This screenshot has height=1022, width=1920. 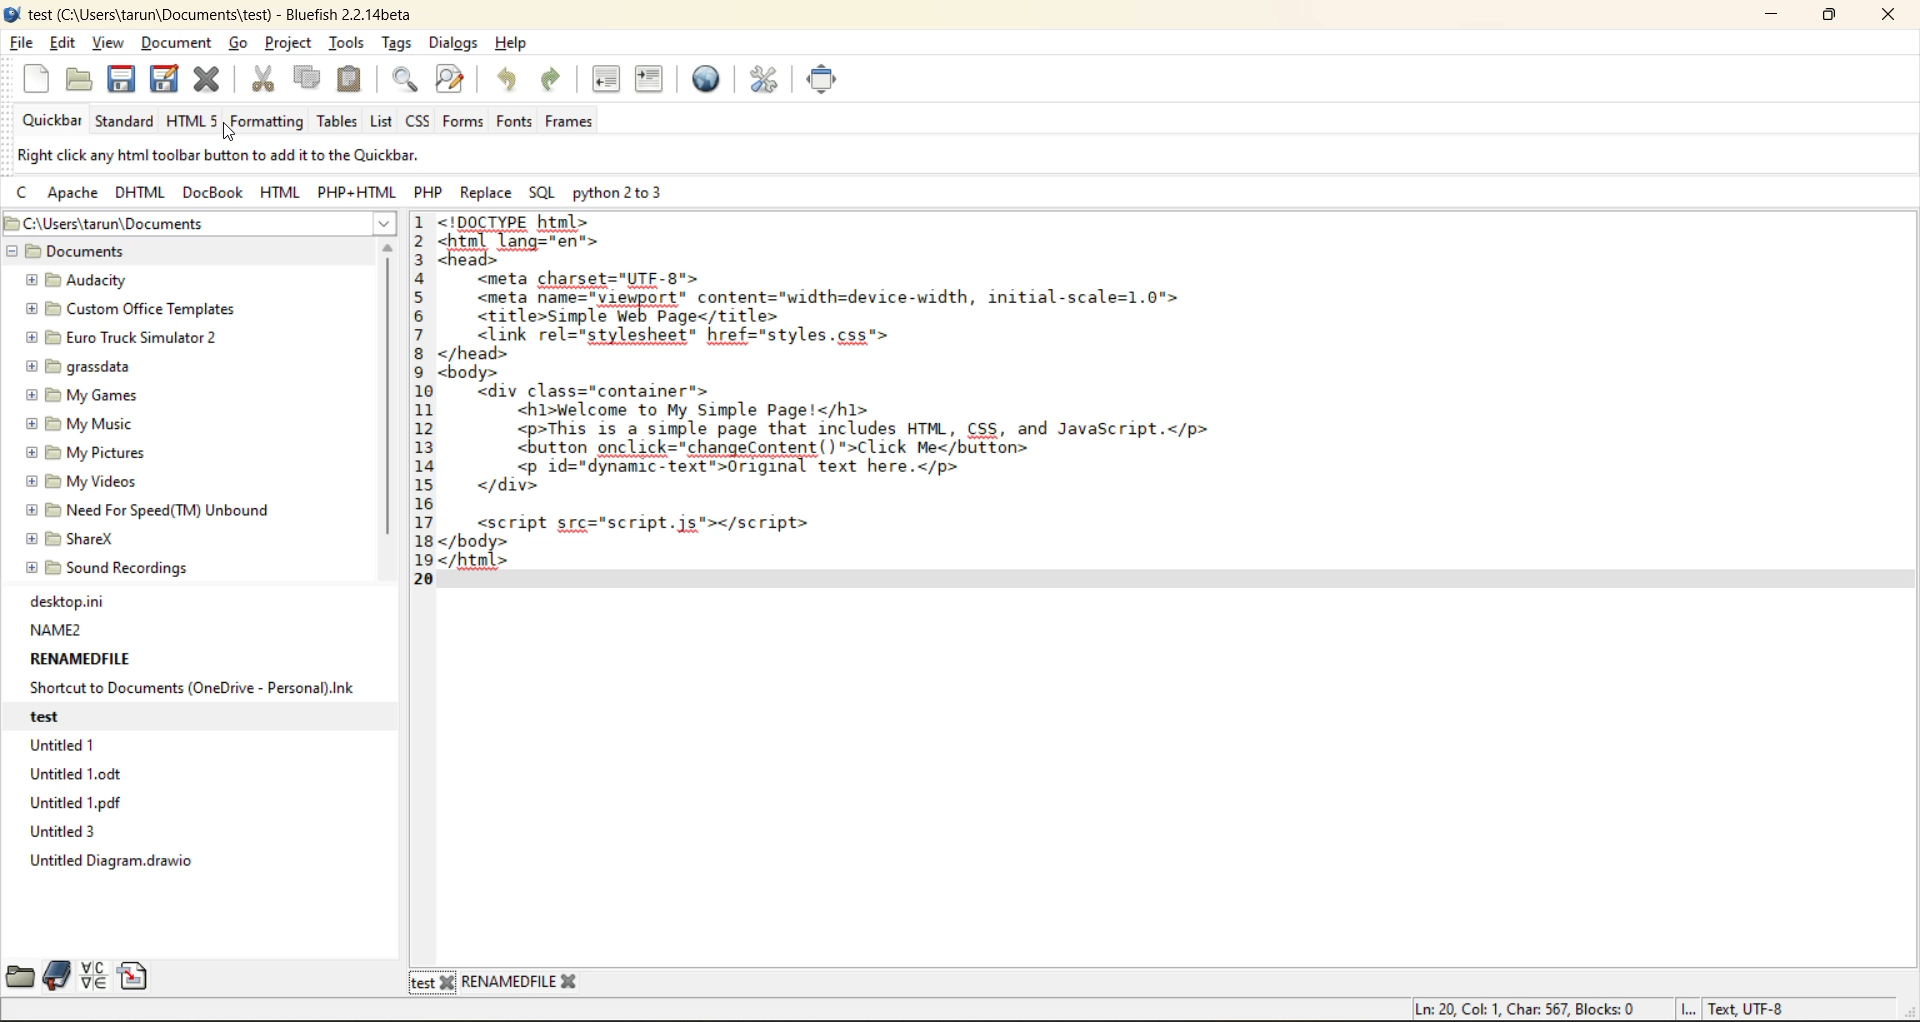 I want to click on edit, so click(x=65, y=45).